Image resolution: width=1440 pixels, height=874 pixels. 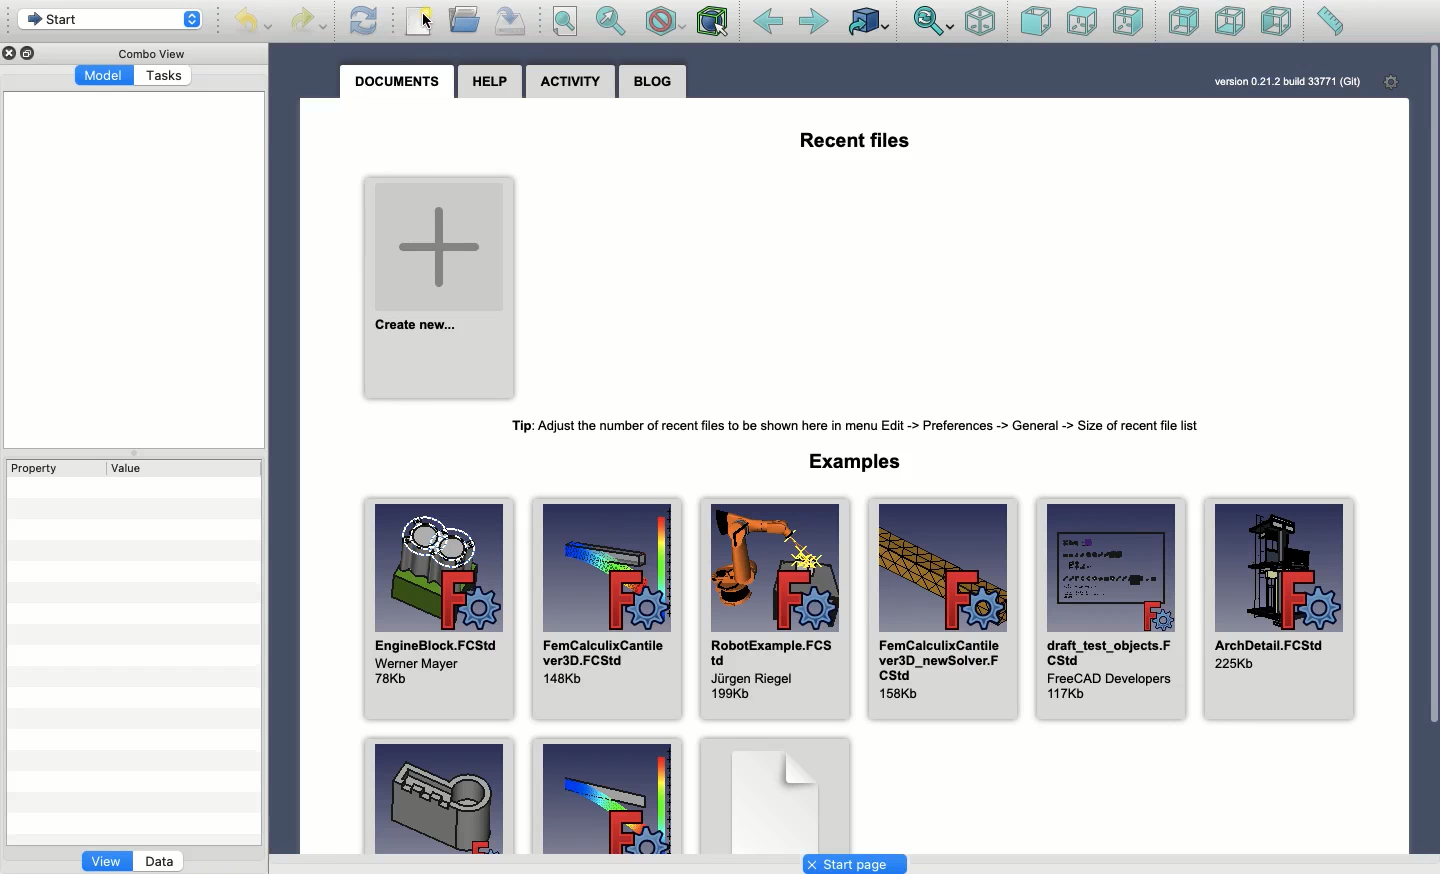 I want to click on FemCalculixCantile, so click(x=942, y=615).